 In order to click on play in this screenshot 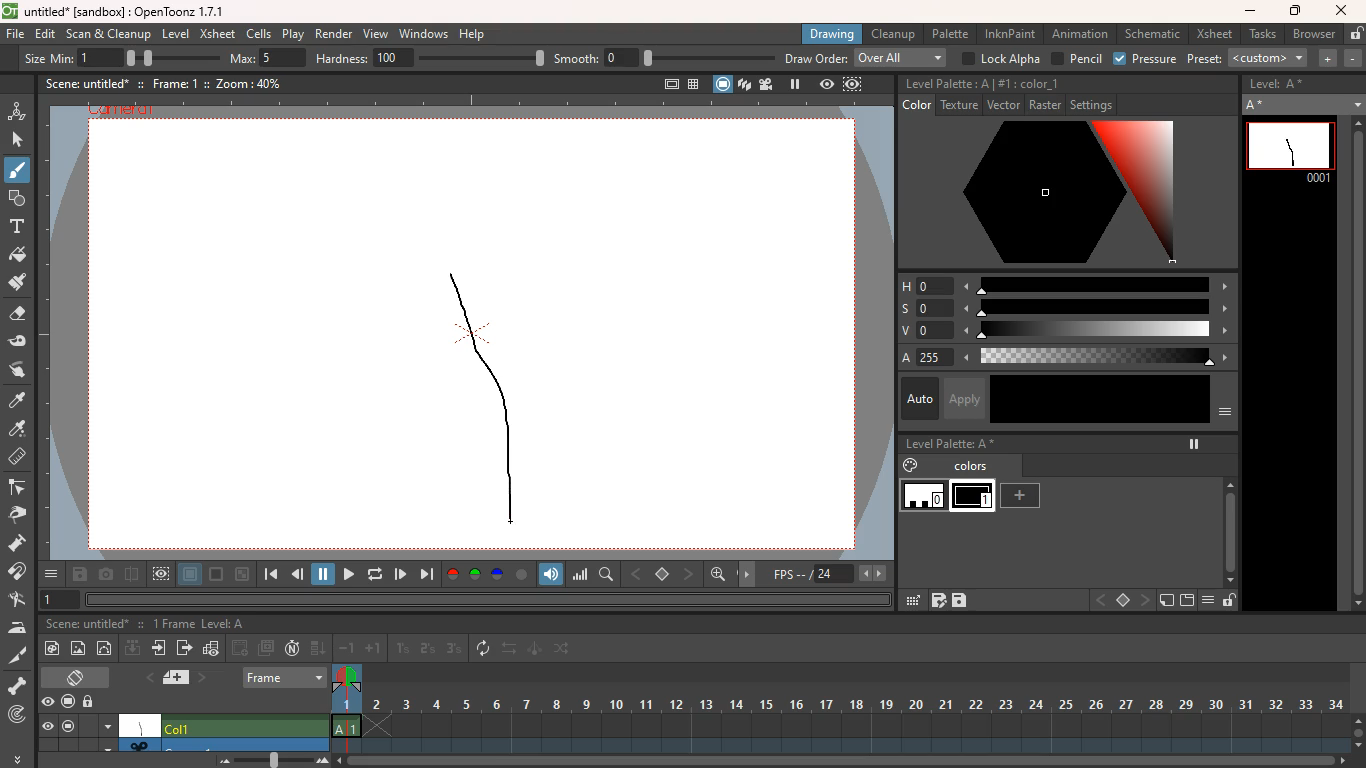, I will do `click(292, 34)`.